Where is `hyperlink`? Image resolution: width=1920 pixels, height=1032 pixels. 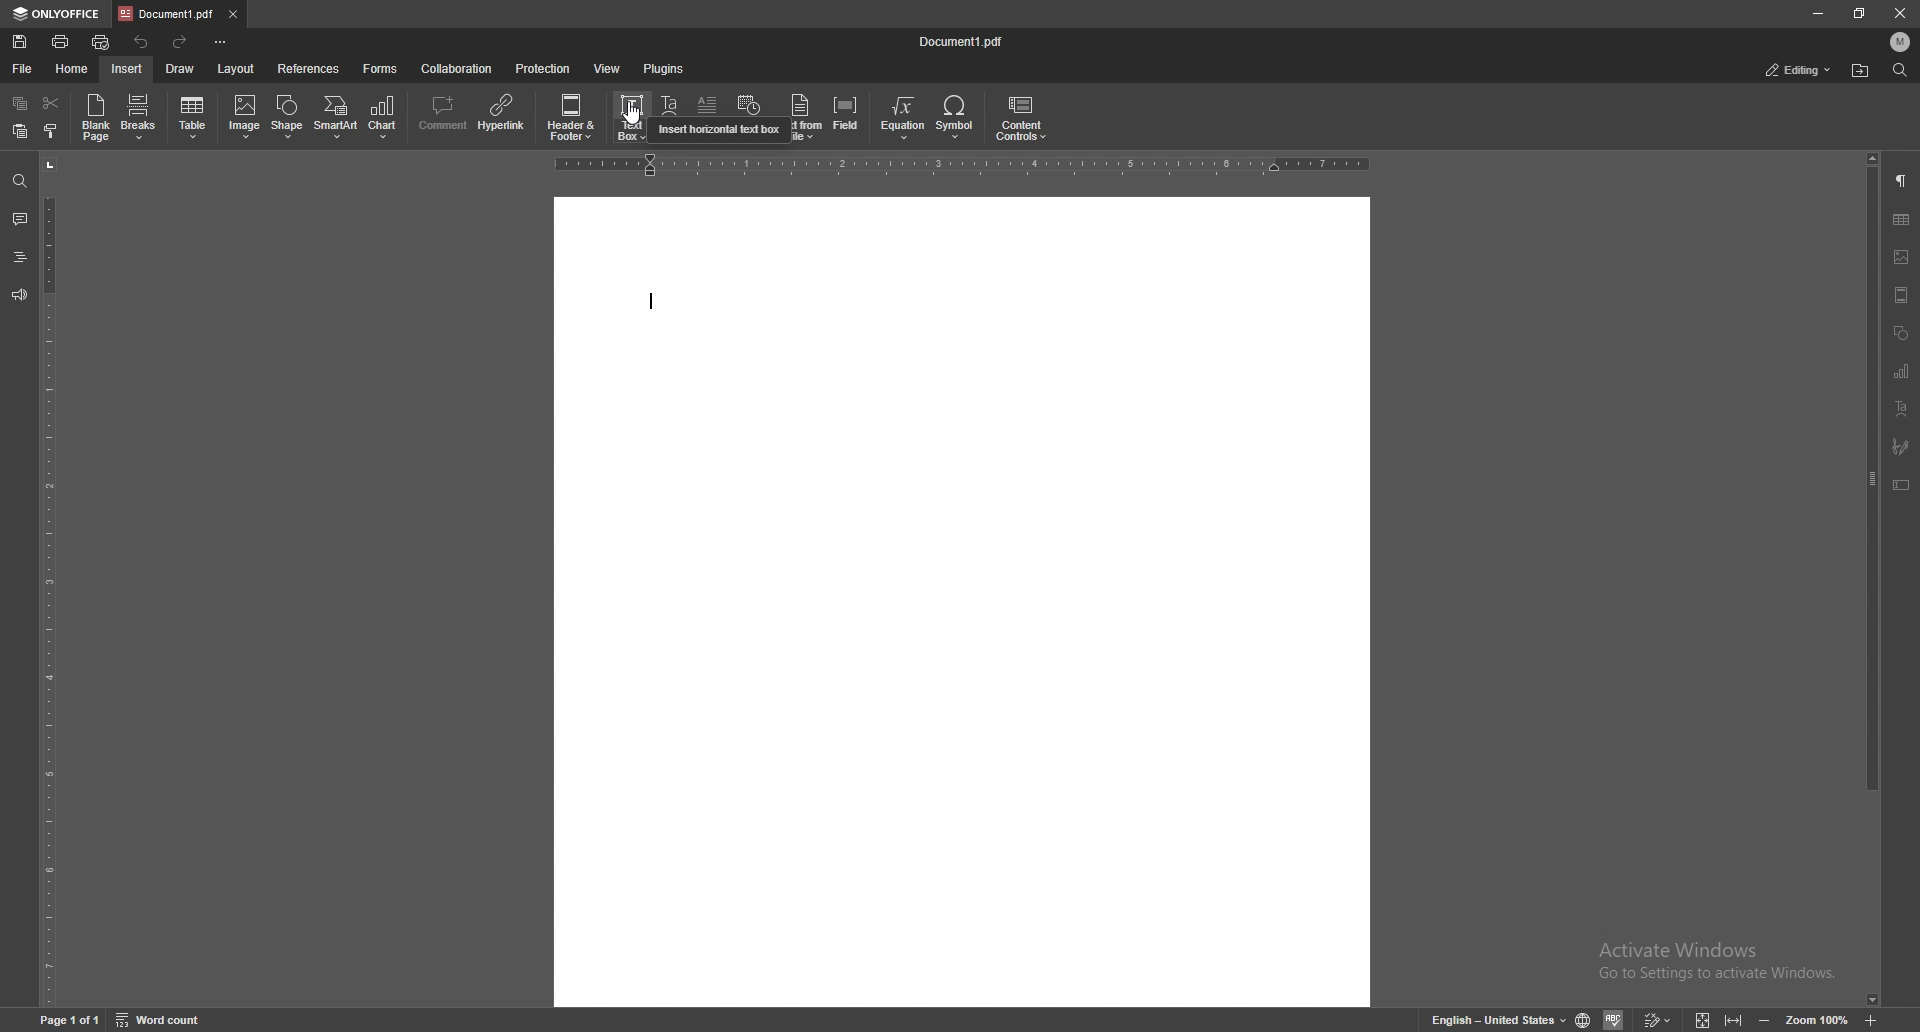 hyperlink is located at coordinates (504, 113).